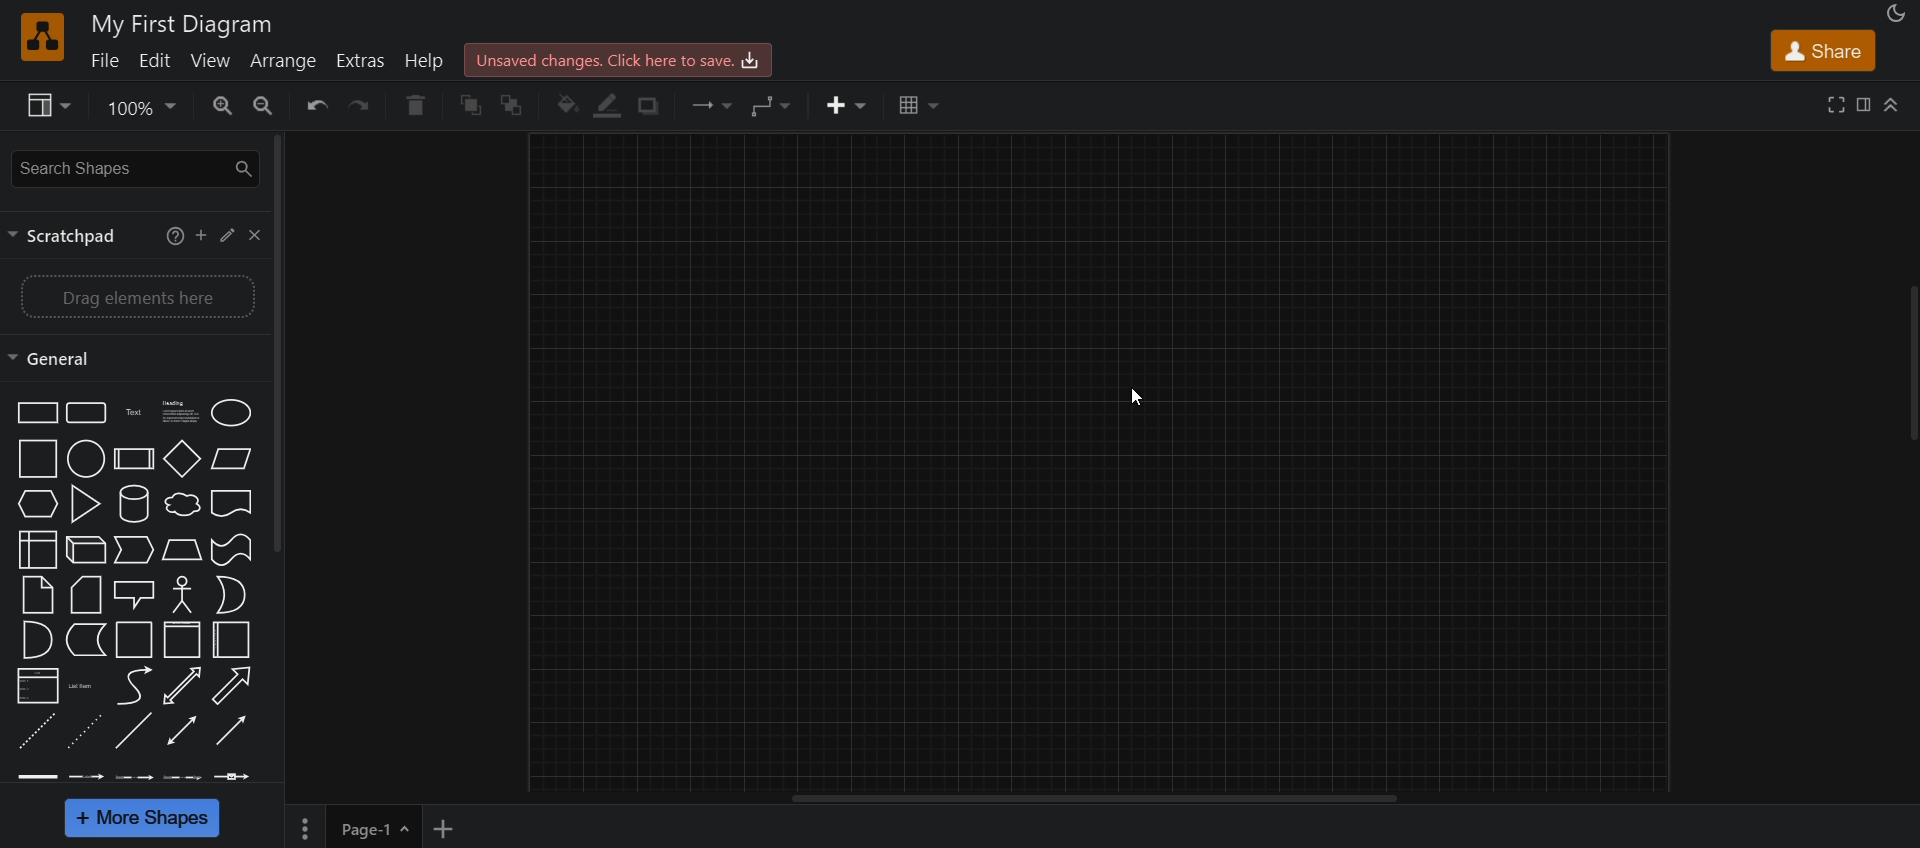 The width and height of the screenshot is (1920, 848). What do you see at coordinates (61, 357) in the screenshot?
I see `general` at bounding box center [61, 357].